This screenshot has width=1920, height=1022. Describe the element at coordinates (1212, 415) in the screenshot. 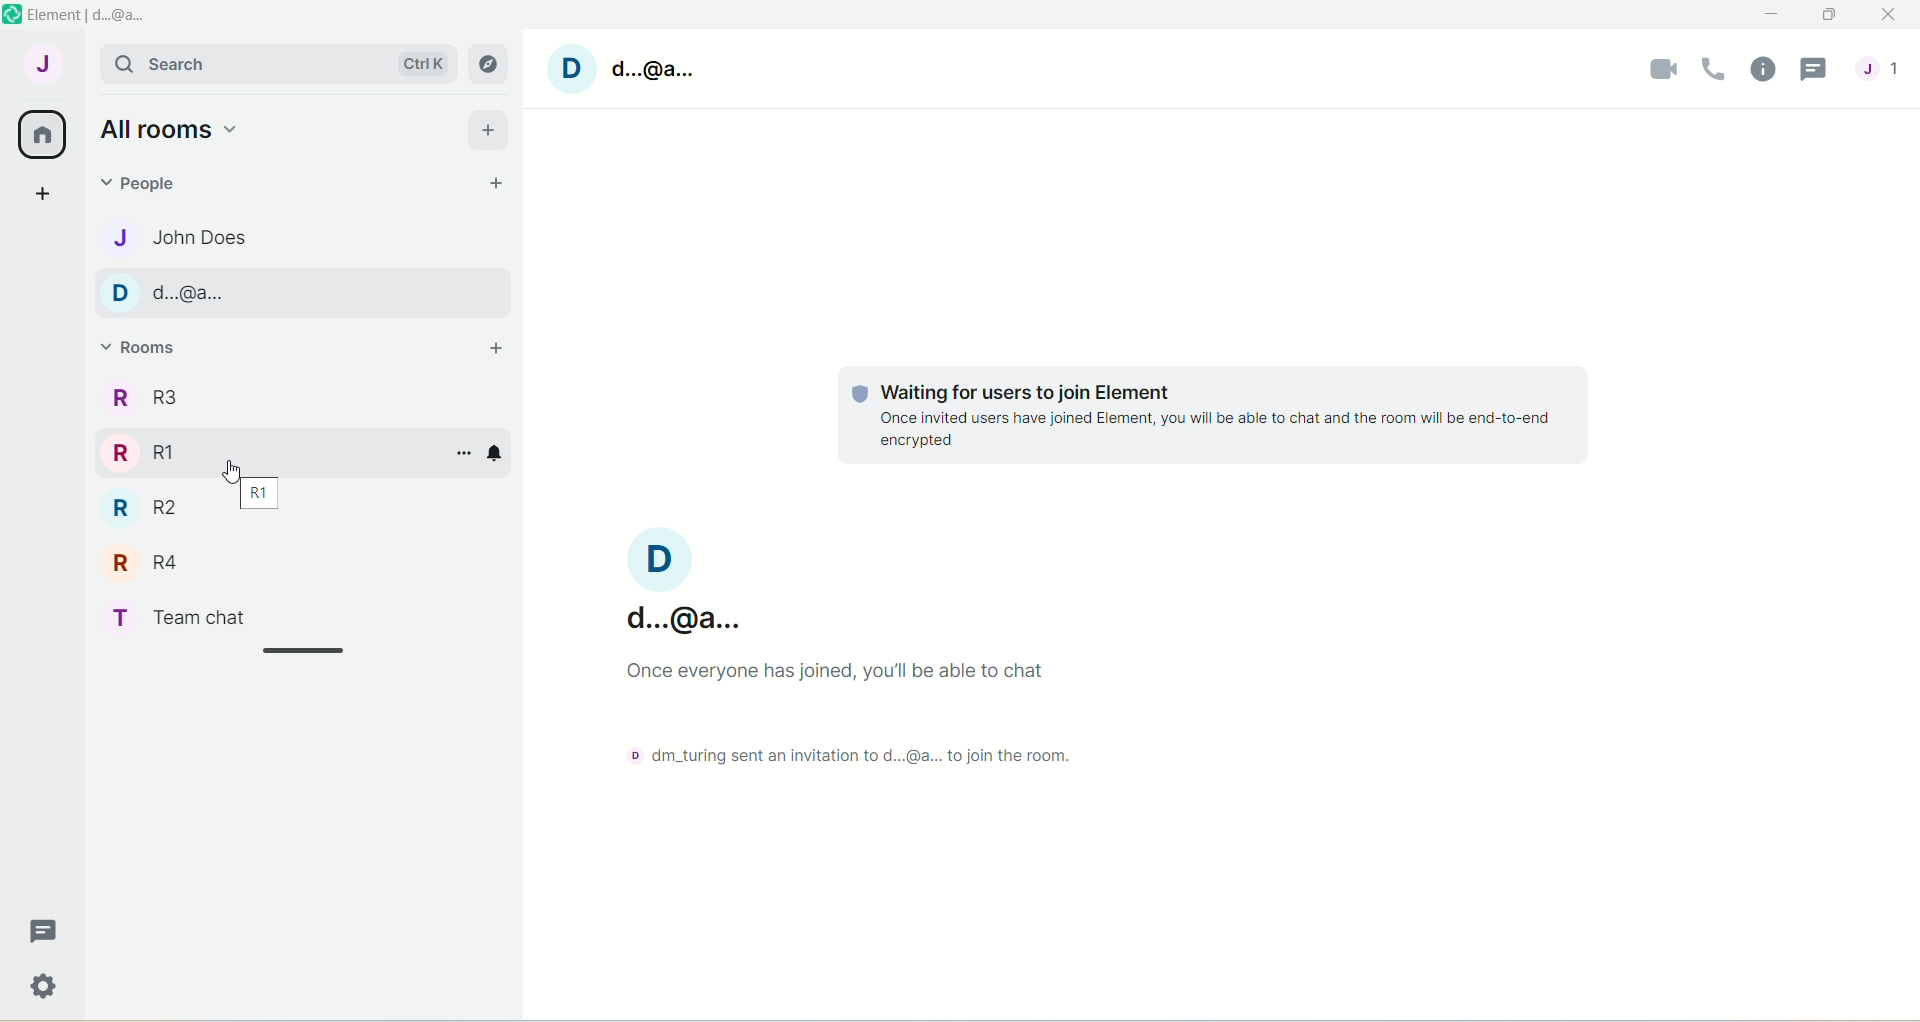

I see `© Waiting for users to join Element
Once invited users have joined Element, you will be able to chat and the room will be end-to-end
encrypted` at that location.